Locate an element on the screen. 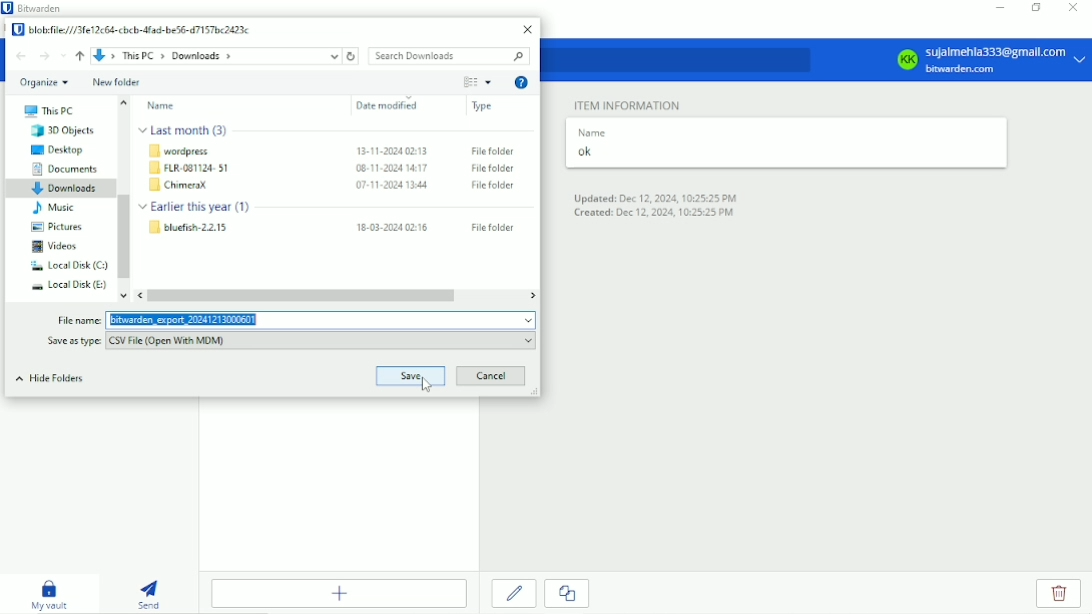 This screenshot has height=614, width=1092. This PC is located at coordinates (48, 112).